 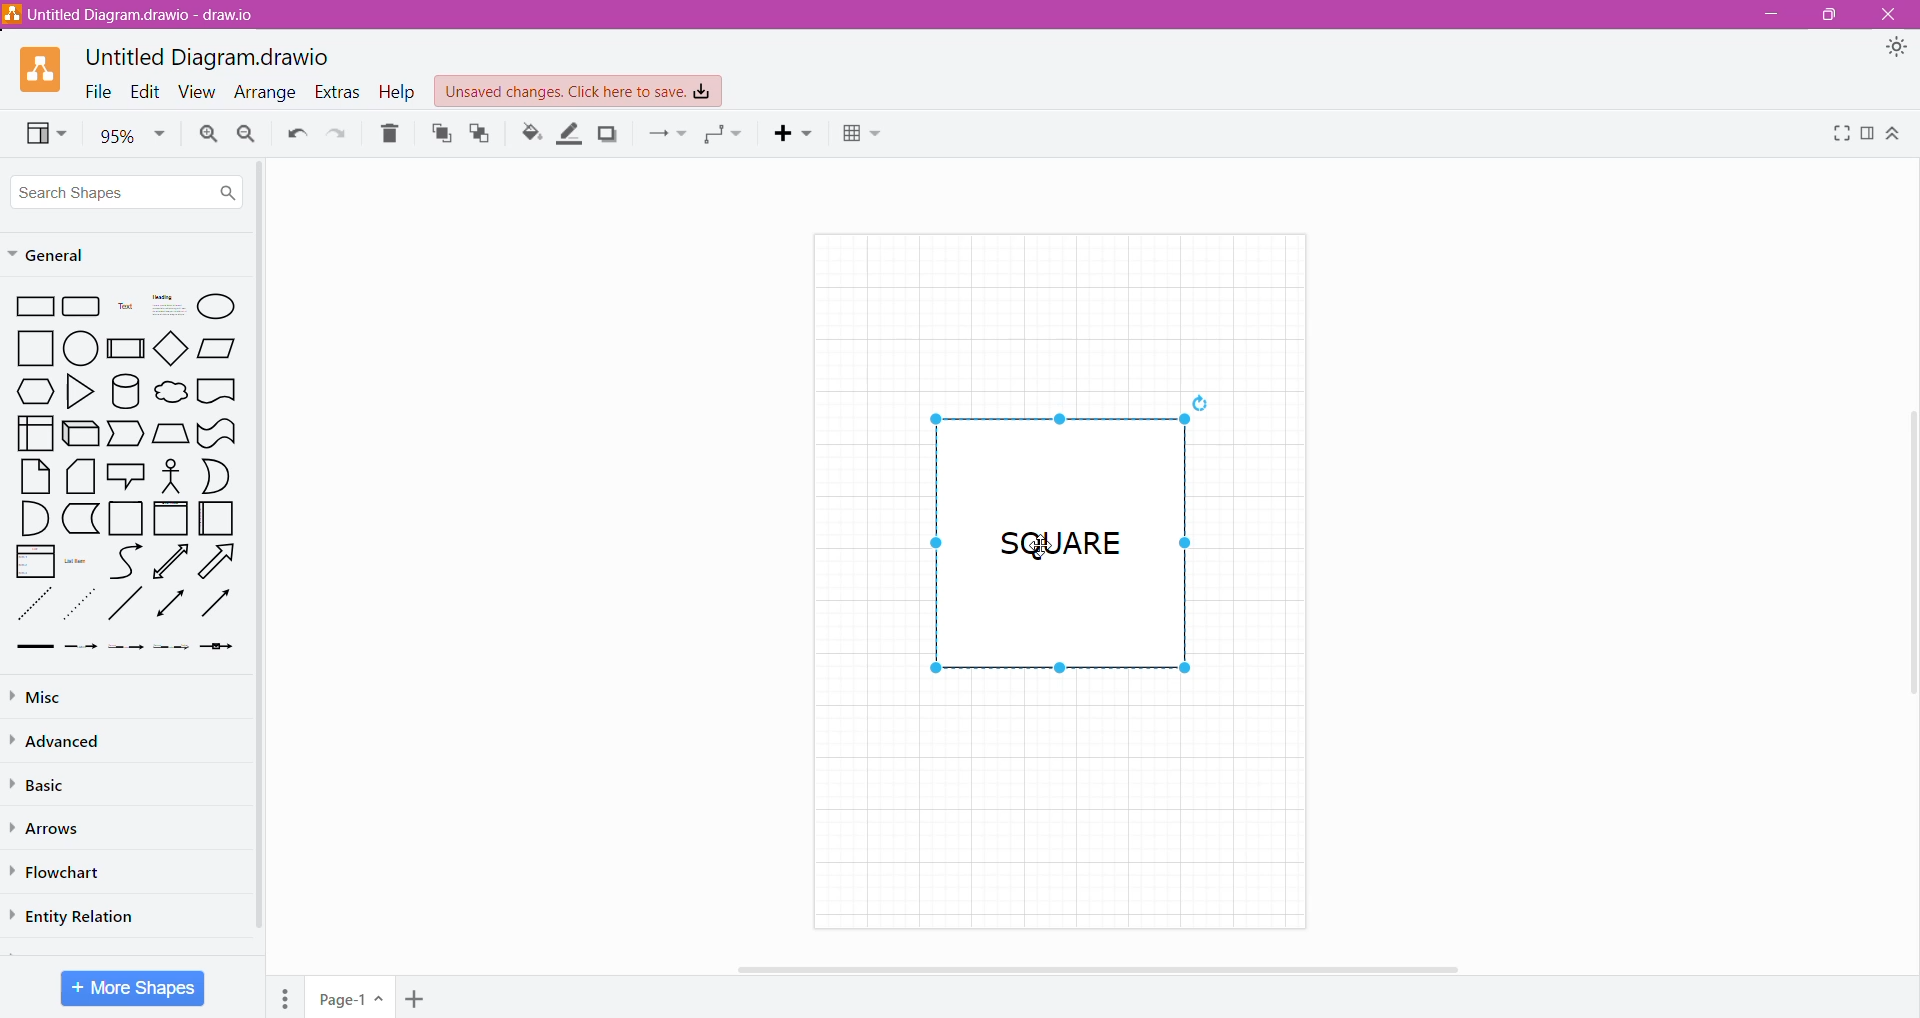 I want to click on Search Shapes, so click(x=128, y=191).